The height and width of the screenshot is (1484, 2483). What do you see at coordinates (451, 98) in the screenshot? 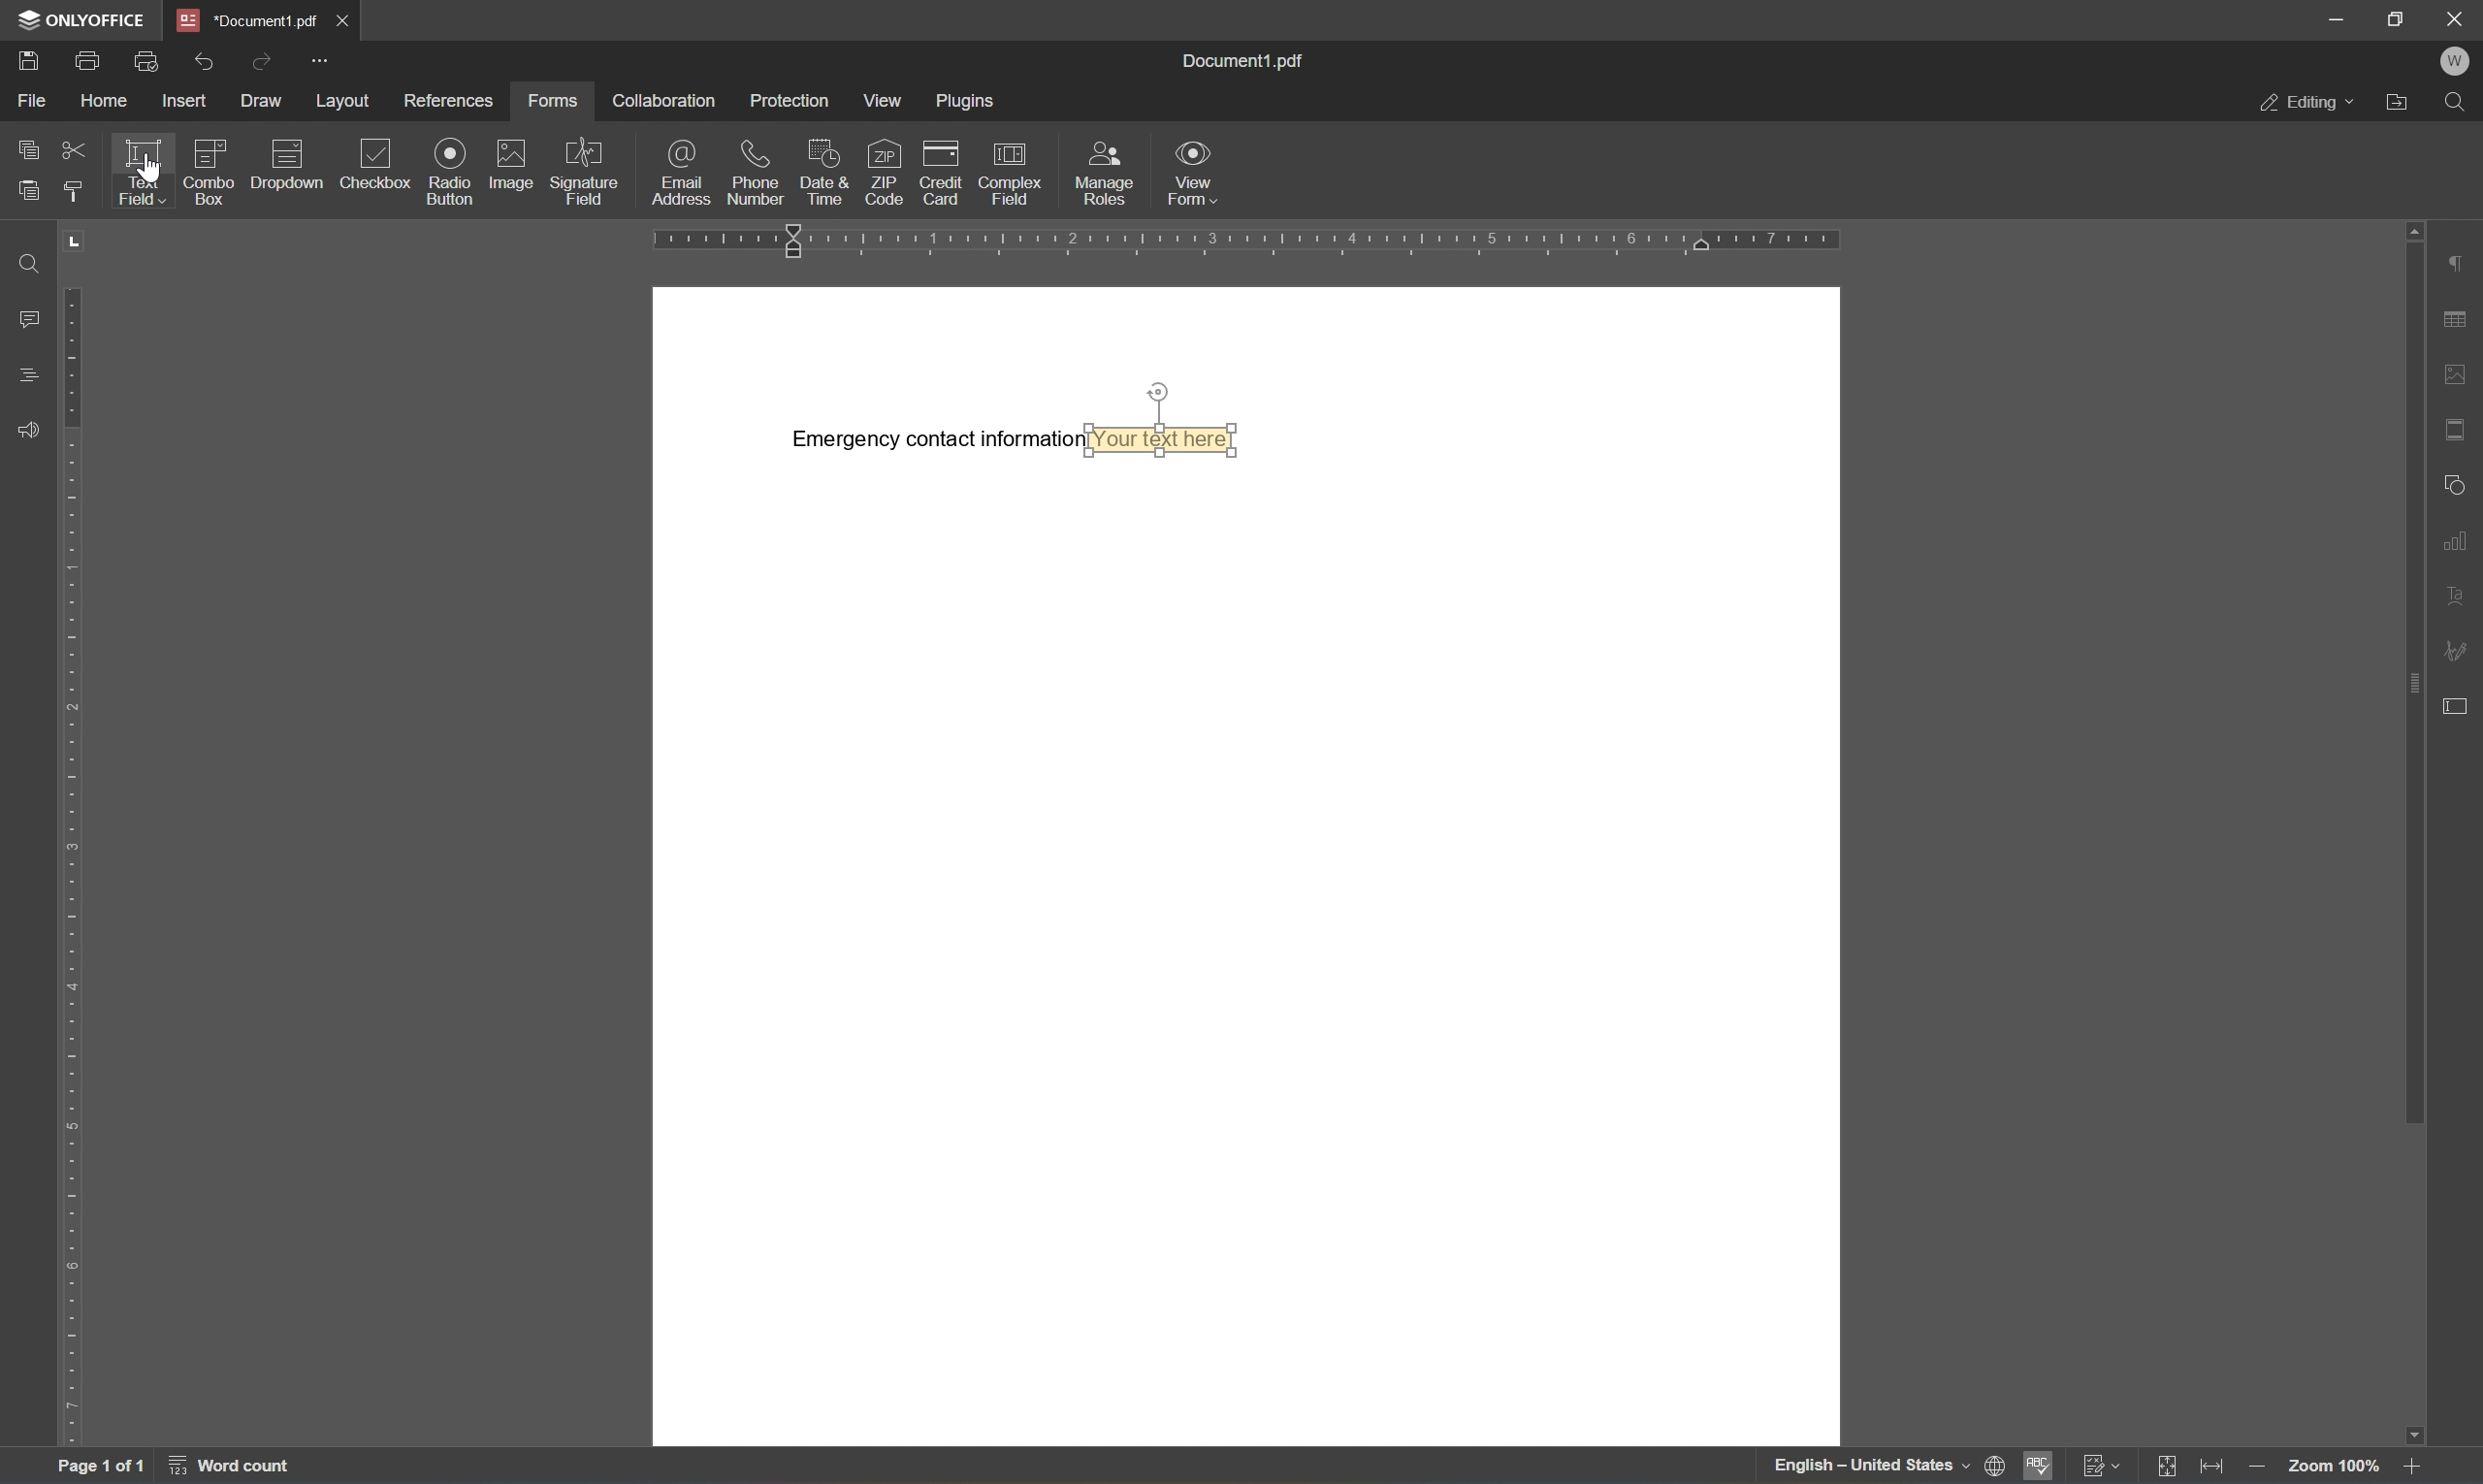
I see `references` at bounding box center [451, 98].